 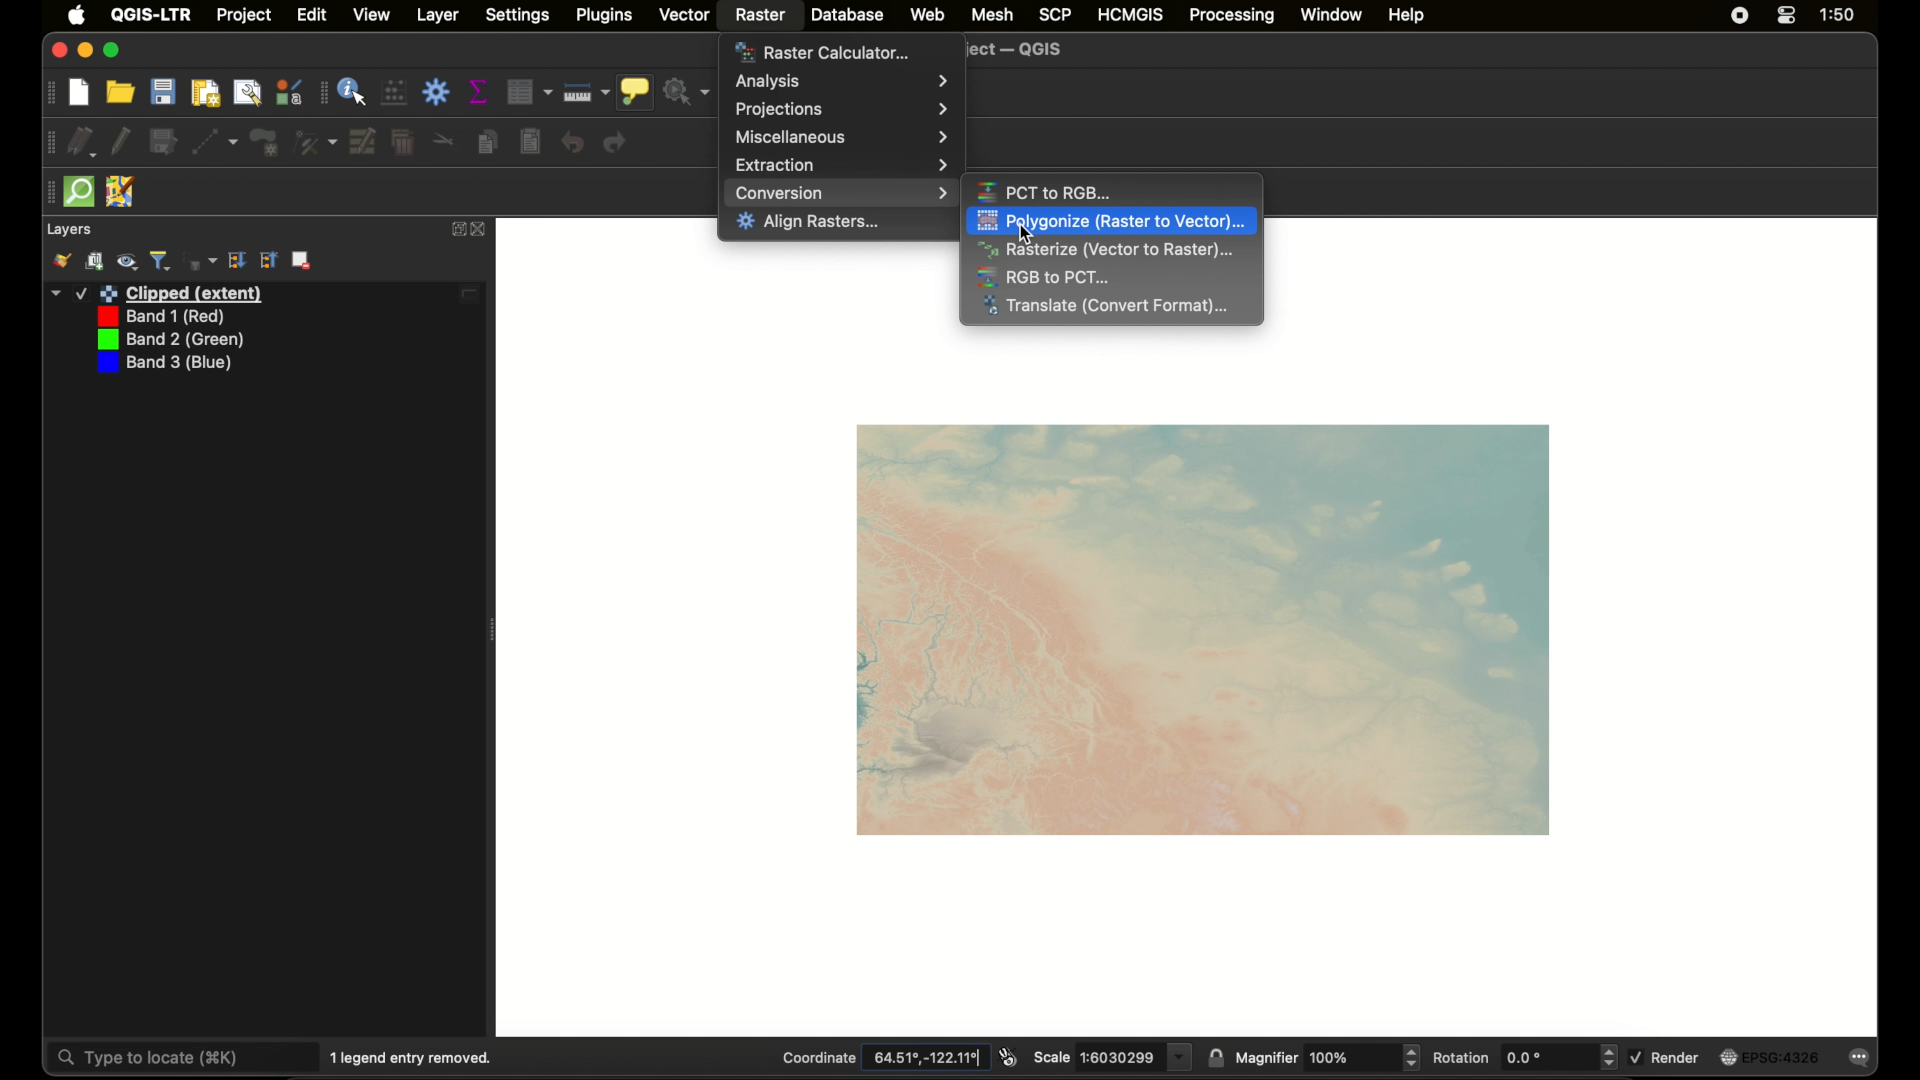 What do you see at coordinates (1665, 1056) in the screenshot?
I see `render` at bounding box center [1665, 1056].